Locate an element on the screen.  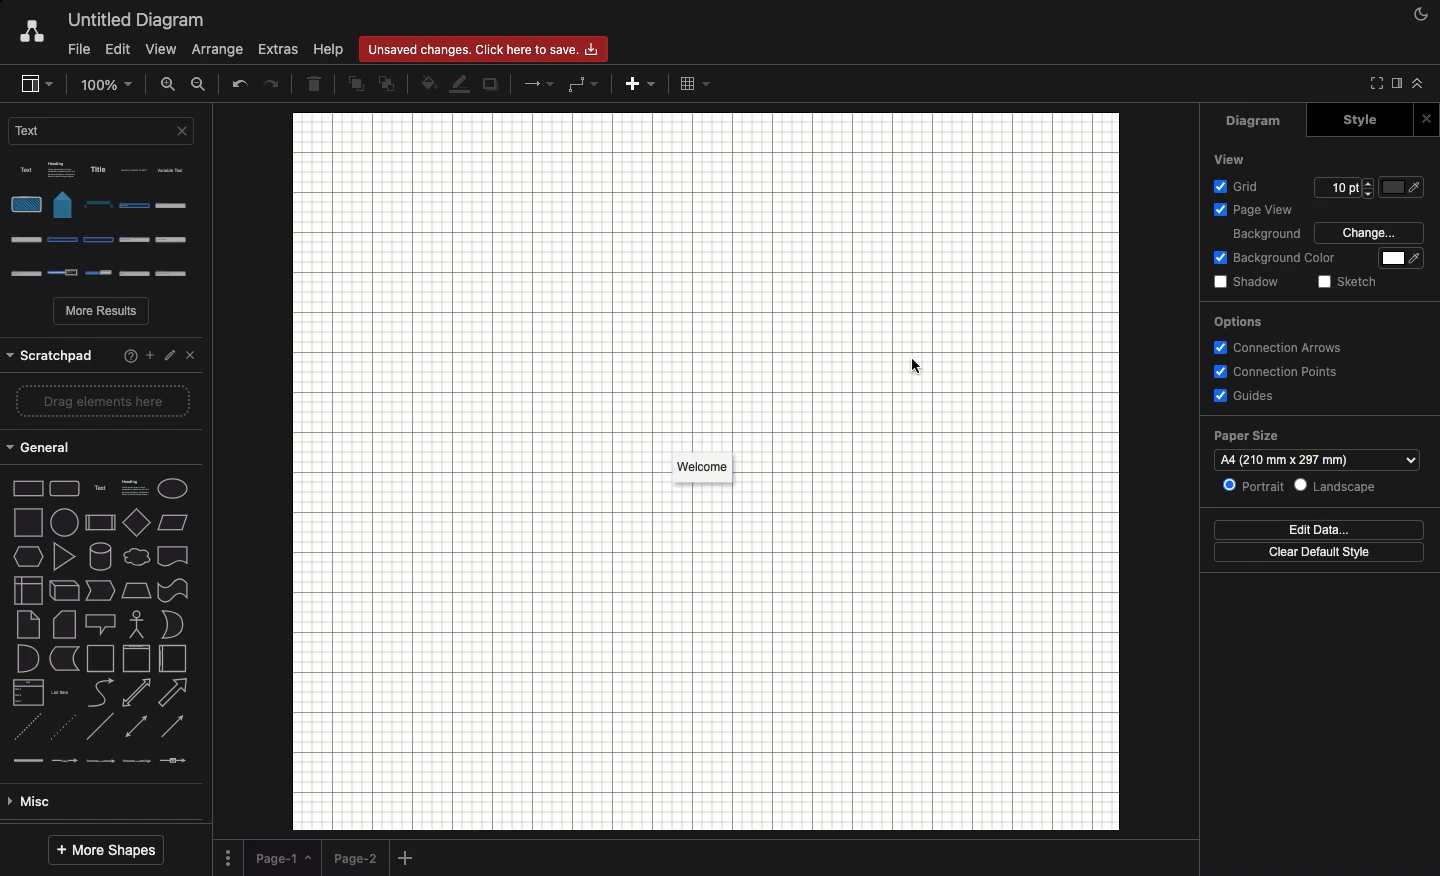
Zoom is located at coordinates (108, 83).